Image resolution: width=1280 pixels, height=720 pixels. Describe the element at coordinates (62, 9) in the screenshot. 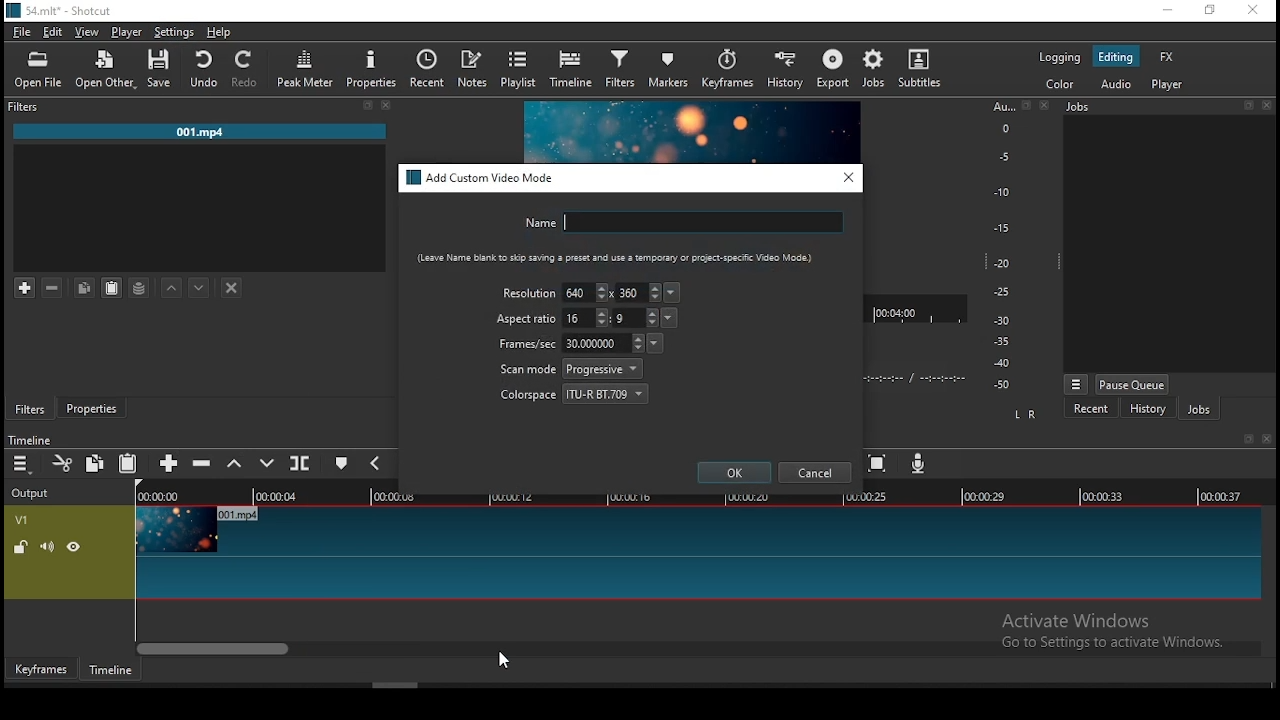

I see `icon and file name` at that location.